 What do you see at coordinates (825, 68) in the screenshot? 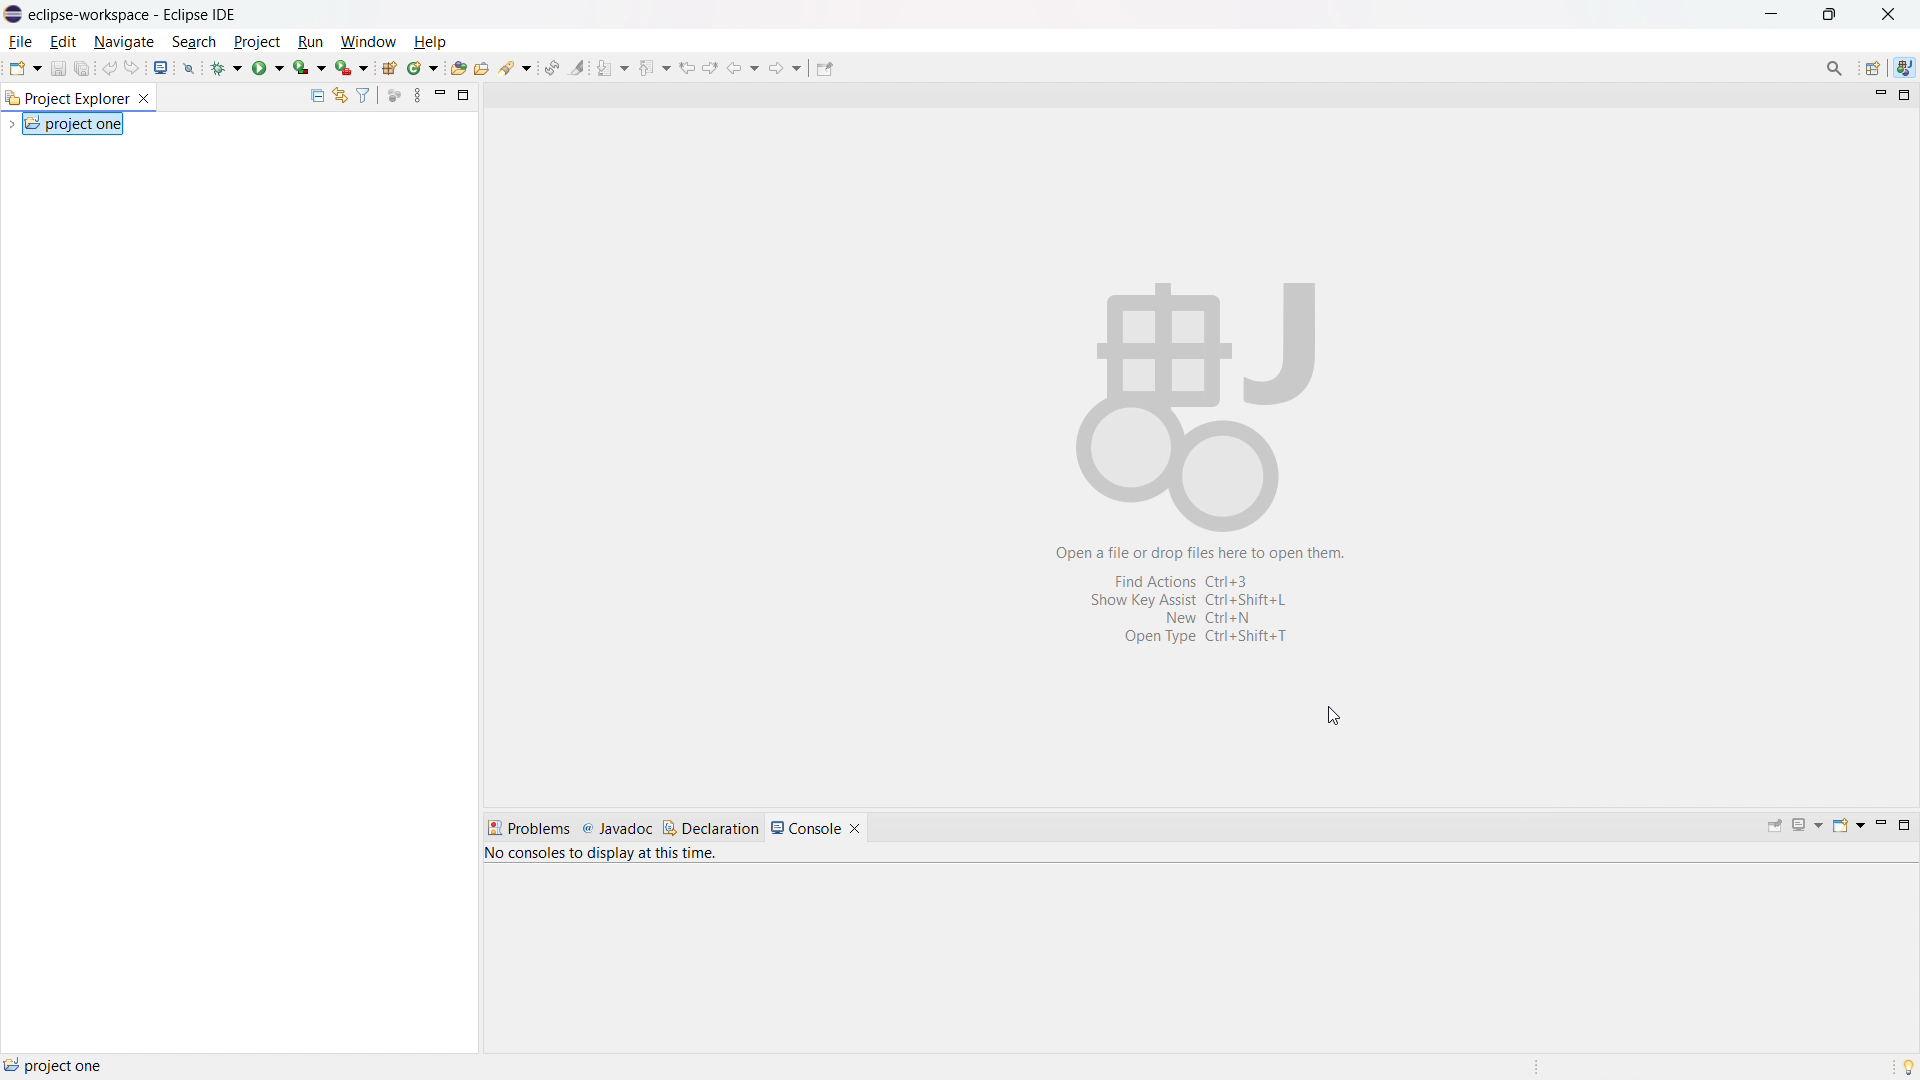
I see `pin editor` at bounding box center [825, 68].